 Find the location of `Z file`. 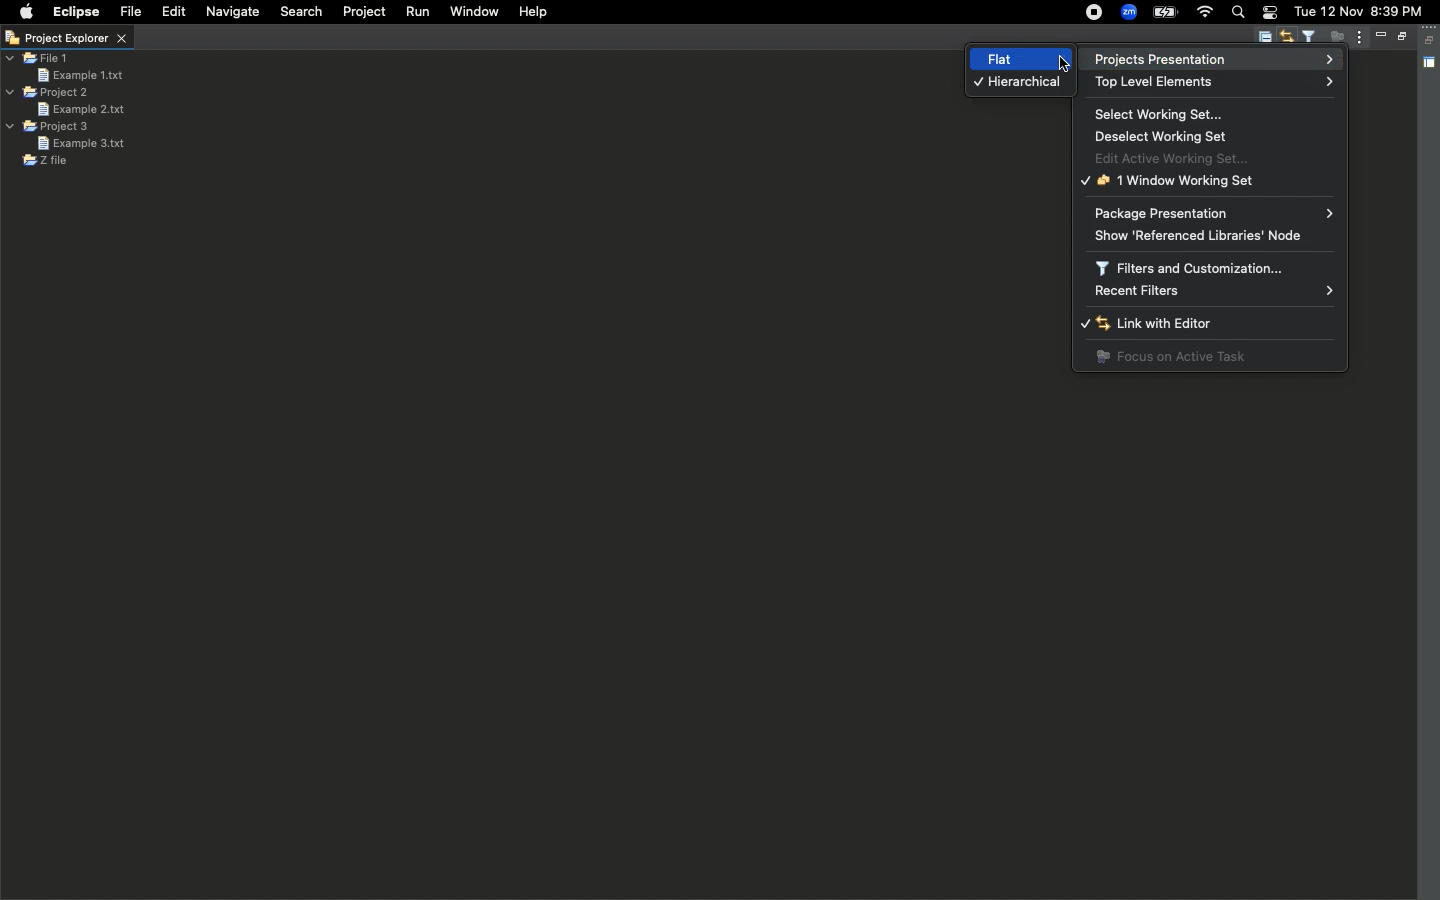

Z file is located at coordinates (45, 161).